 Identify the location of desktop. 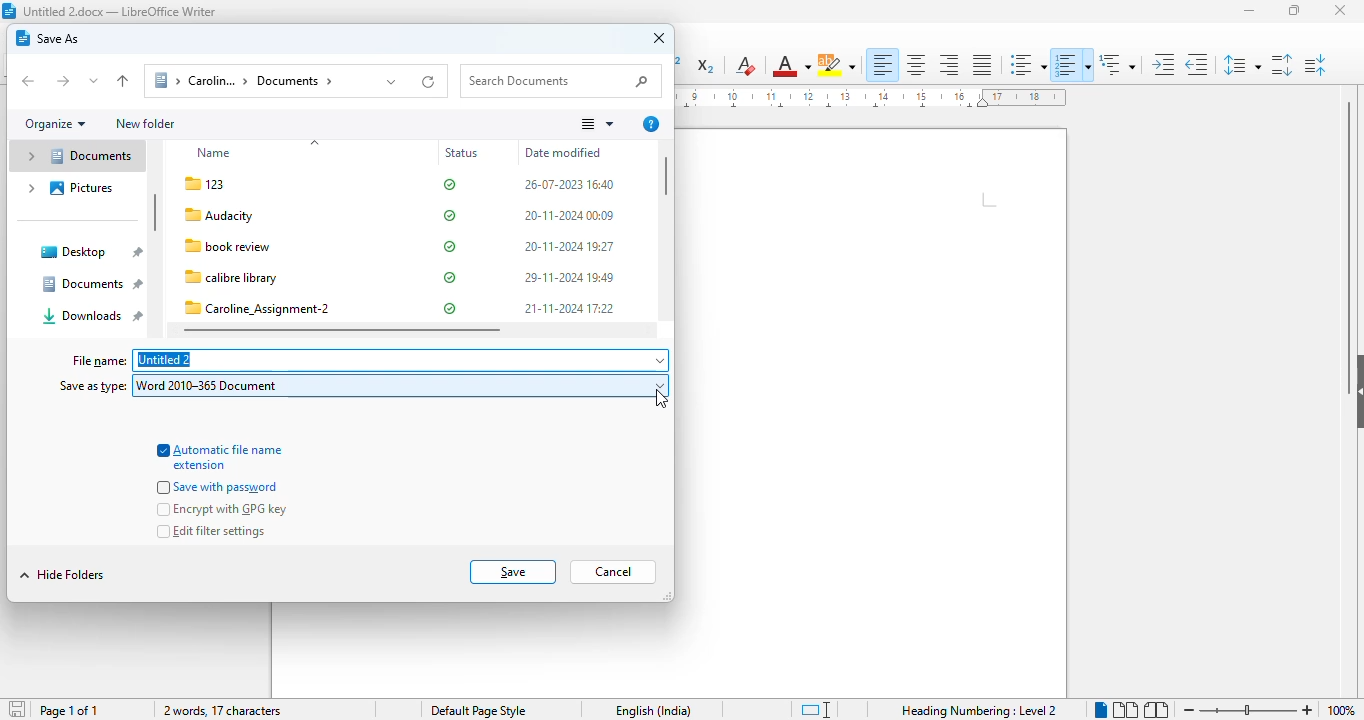
(90, 252).